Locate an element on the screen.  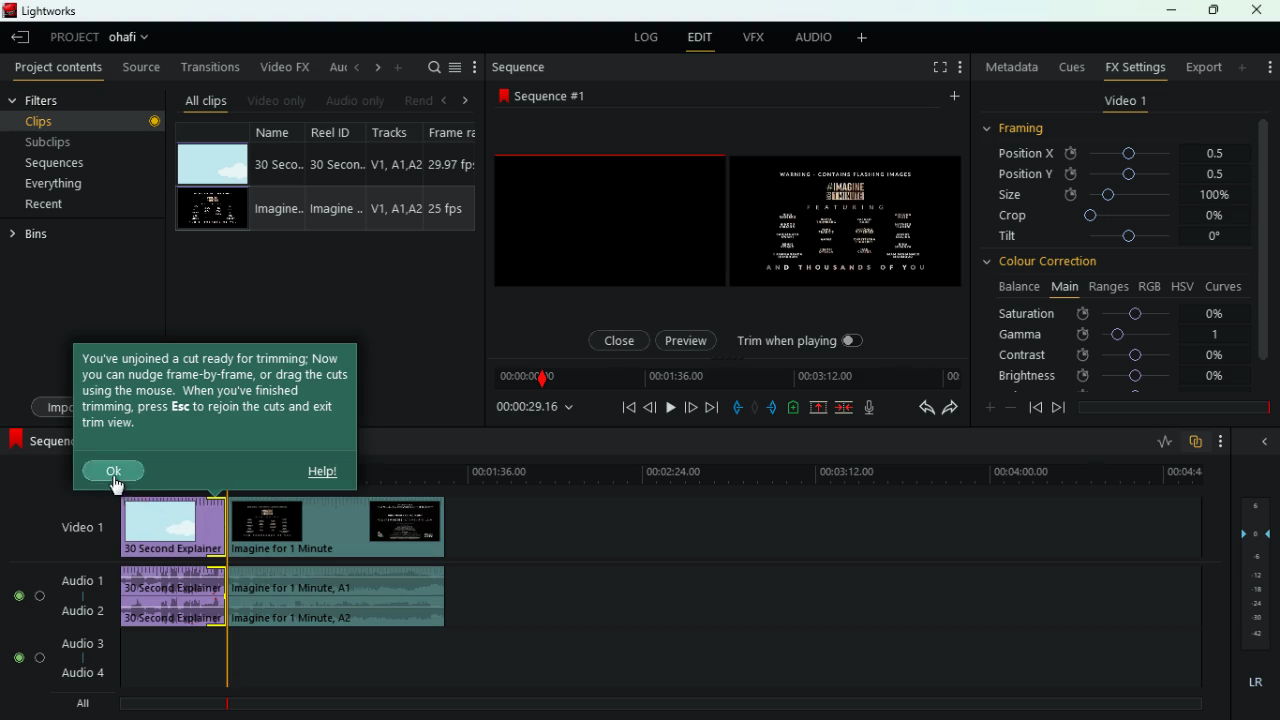
edit is located at coordinates (699, 39).